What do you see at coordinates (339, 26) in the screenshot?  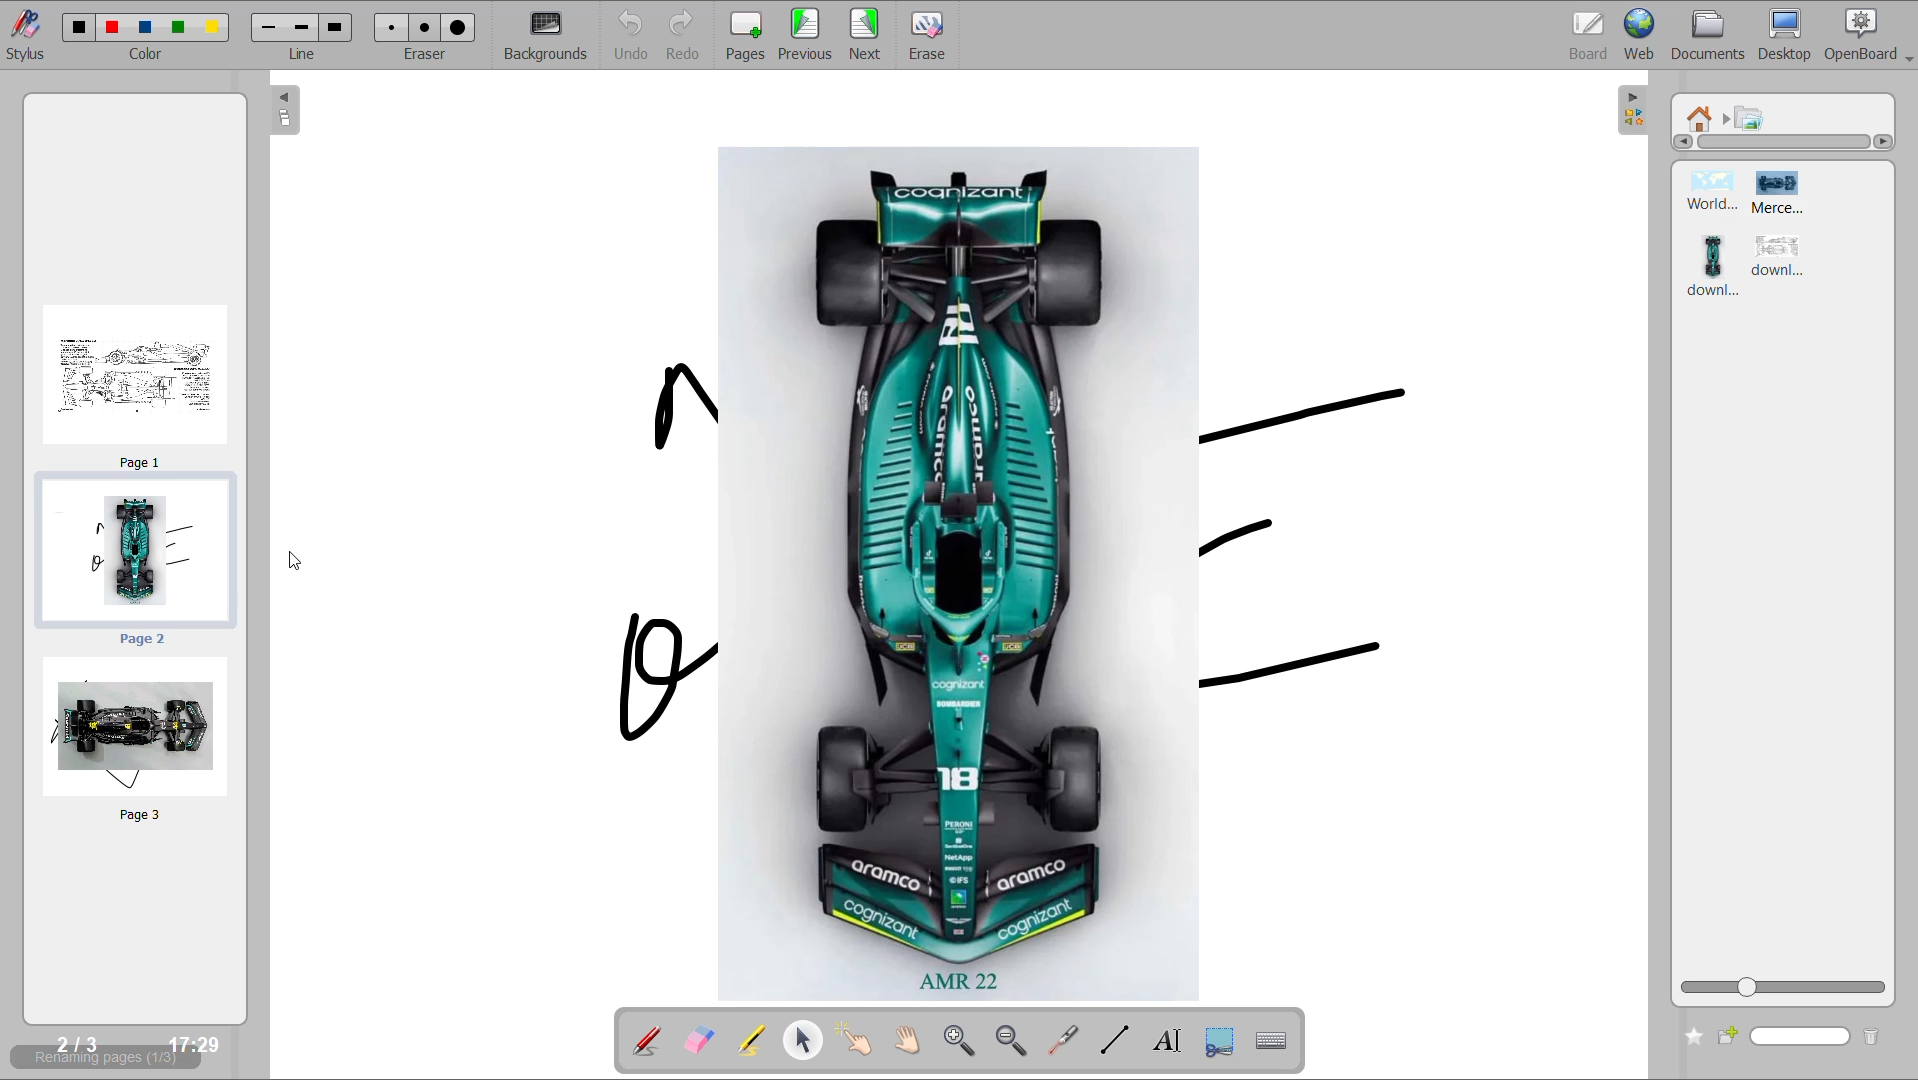 I see `Large line` at bounding box center [339, 26].